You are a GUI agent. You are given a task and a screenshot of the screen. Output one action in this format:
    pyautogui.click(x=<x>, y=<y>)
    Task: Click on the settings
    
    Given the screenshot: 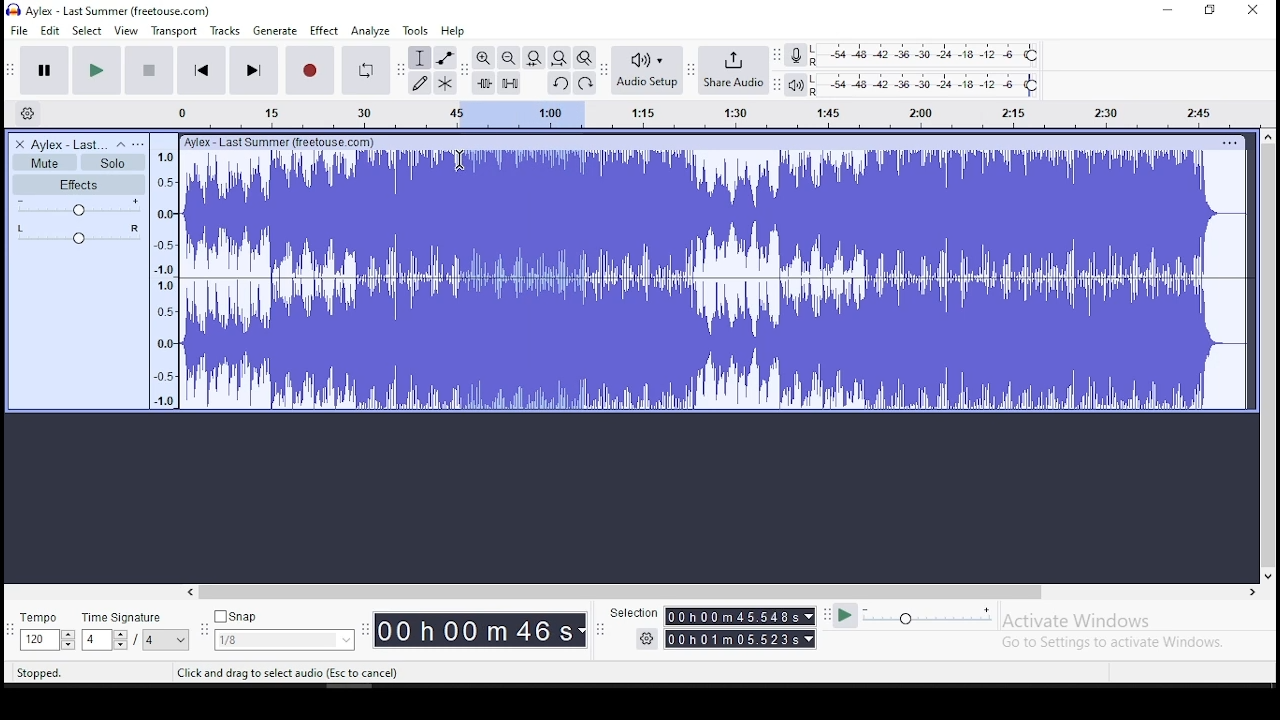 What is the action you would take?
    pyautogui.click(x=635, y=639)
    